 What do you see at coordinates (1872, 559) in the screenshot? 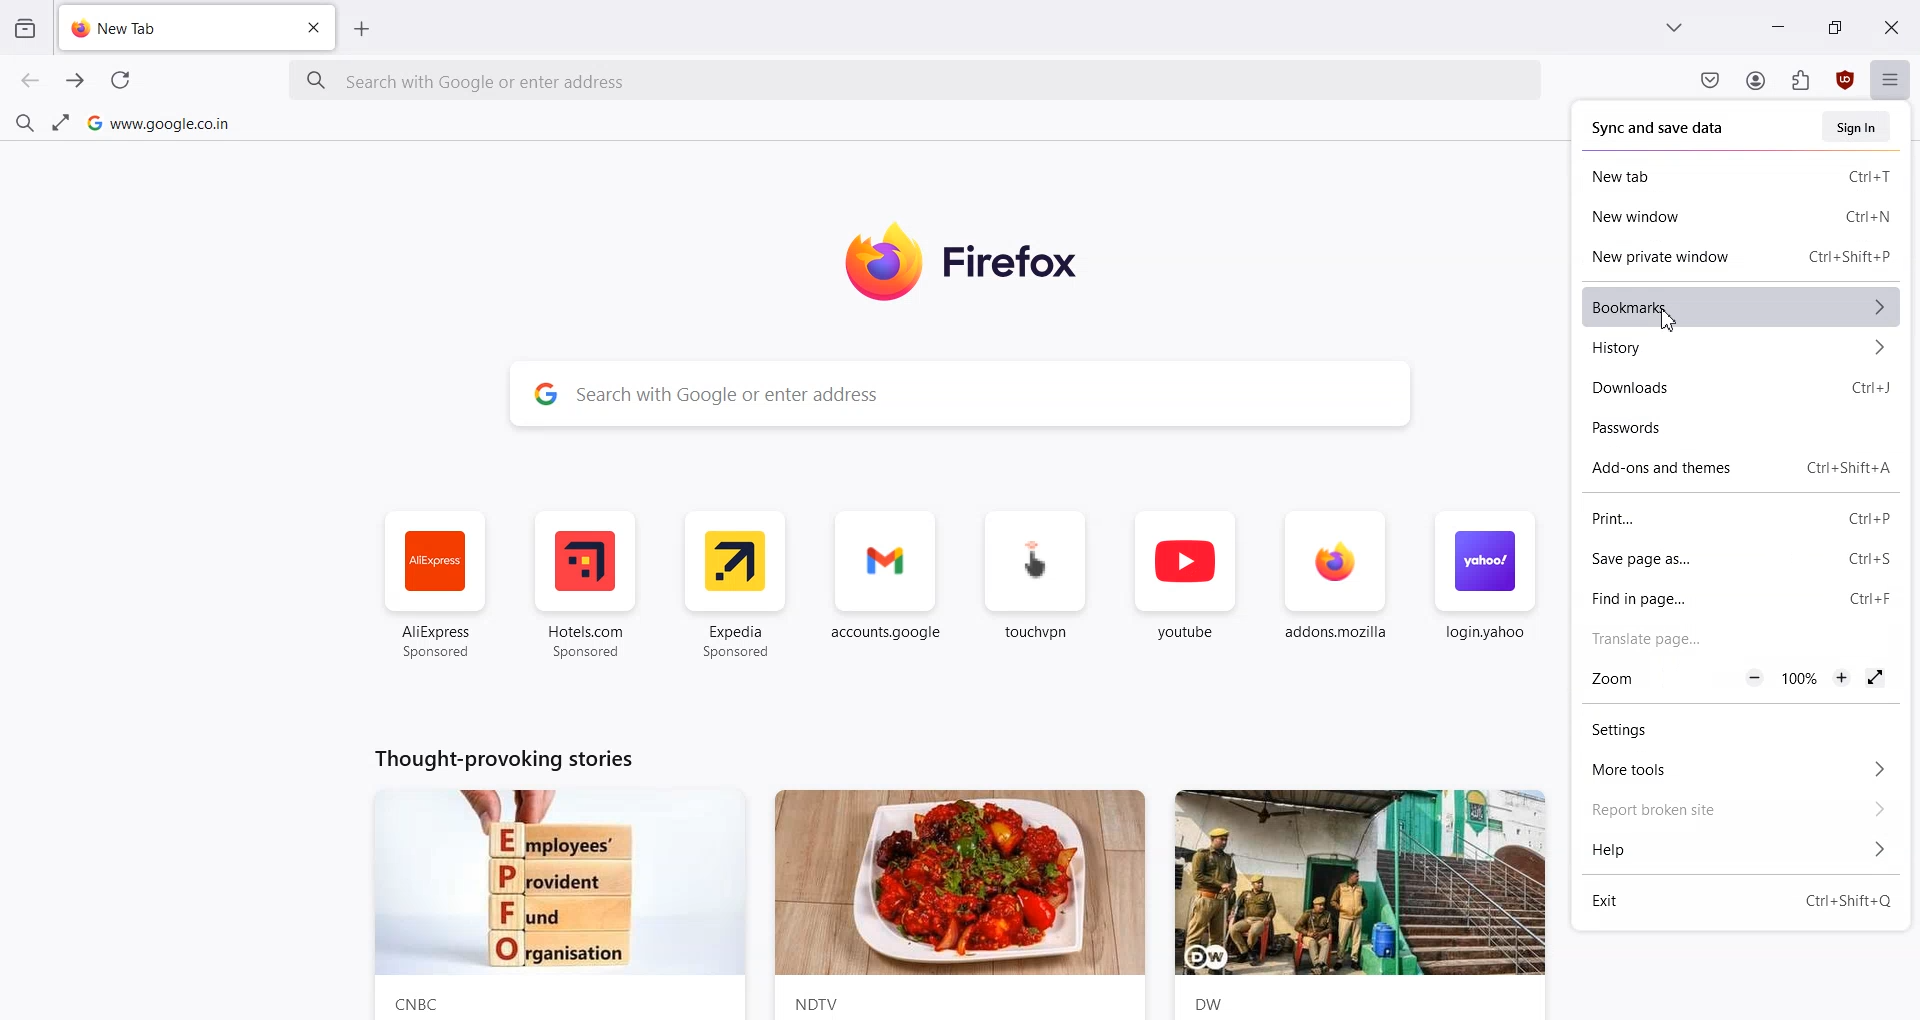
I see `Shortcut key` at bounding box center [1872, 559].